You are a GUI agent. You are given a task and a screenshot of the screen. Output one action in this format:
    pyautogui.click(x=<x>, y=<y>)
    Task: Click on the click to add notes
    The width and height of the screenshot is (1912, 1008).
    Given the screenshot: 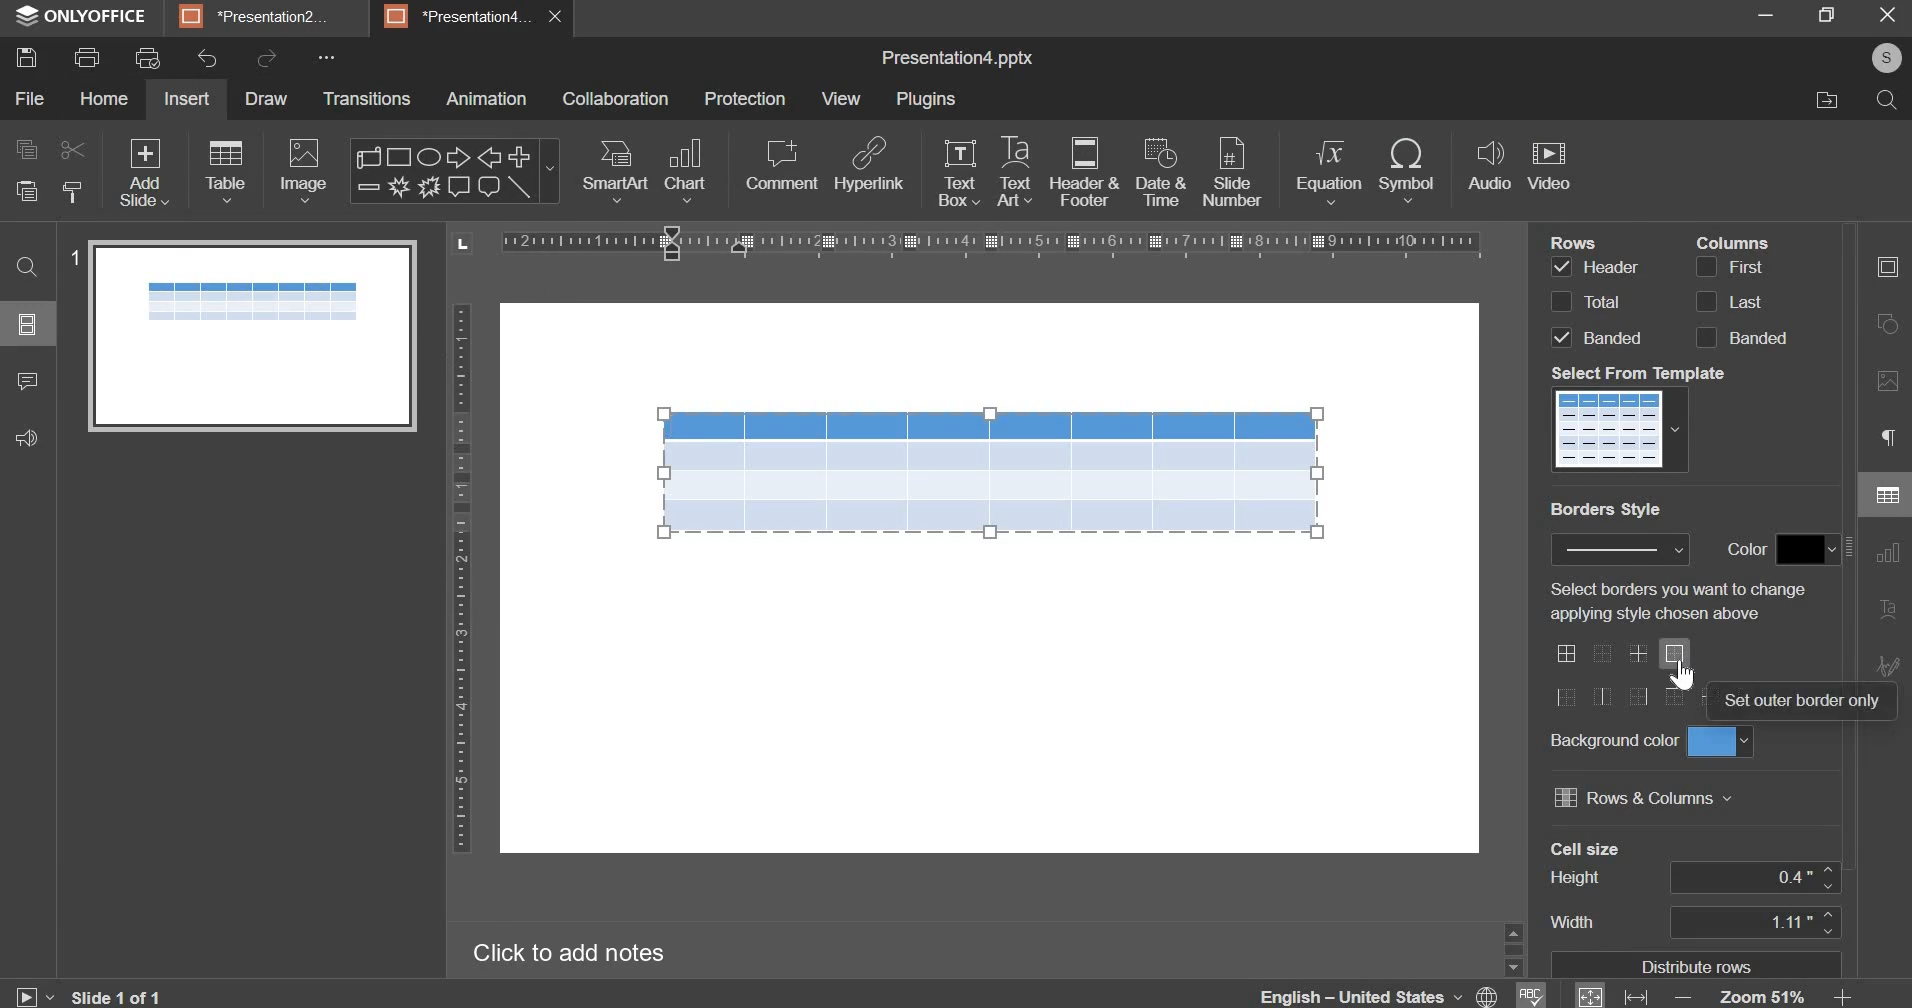 What is the action you would take?
    pyautogui.click(x=570, y=950)
    